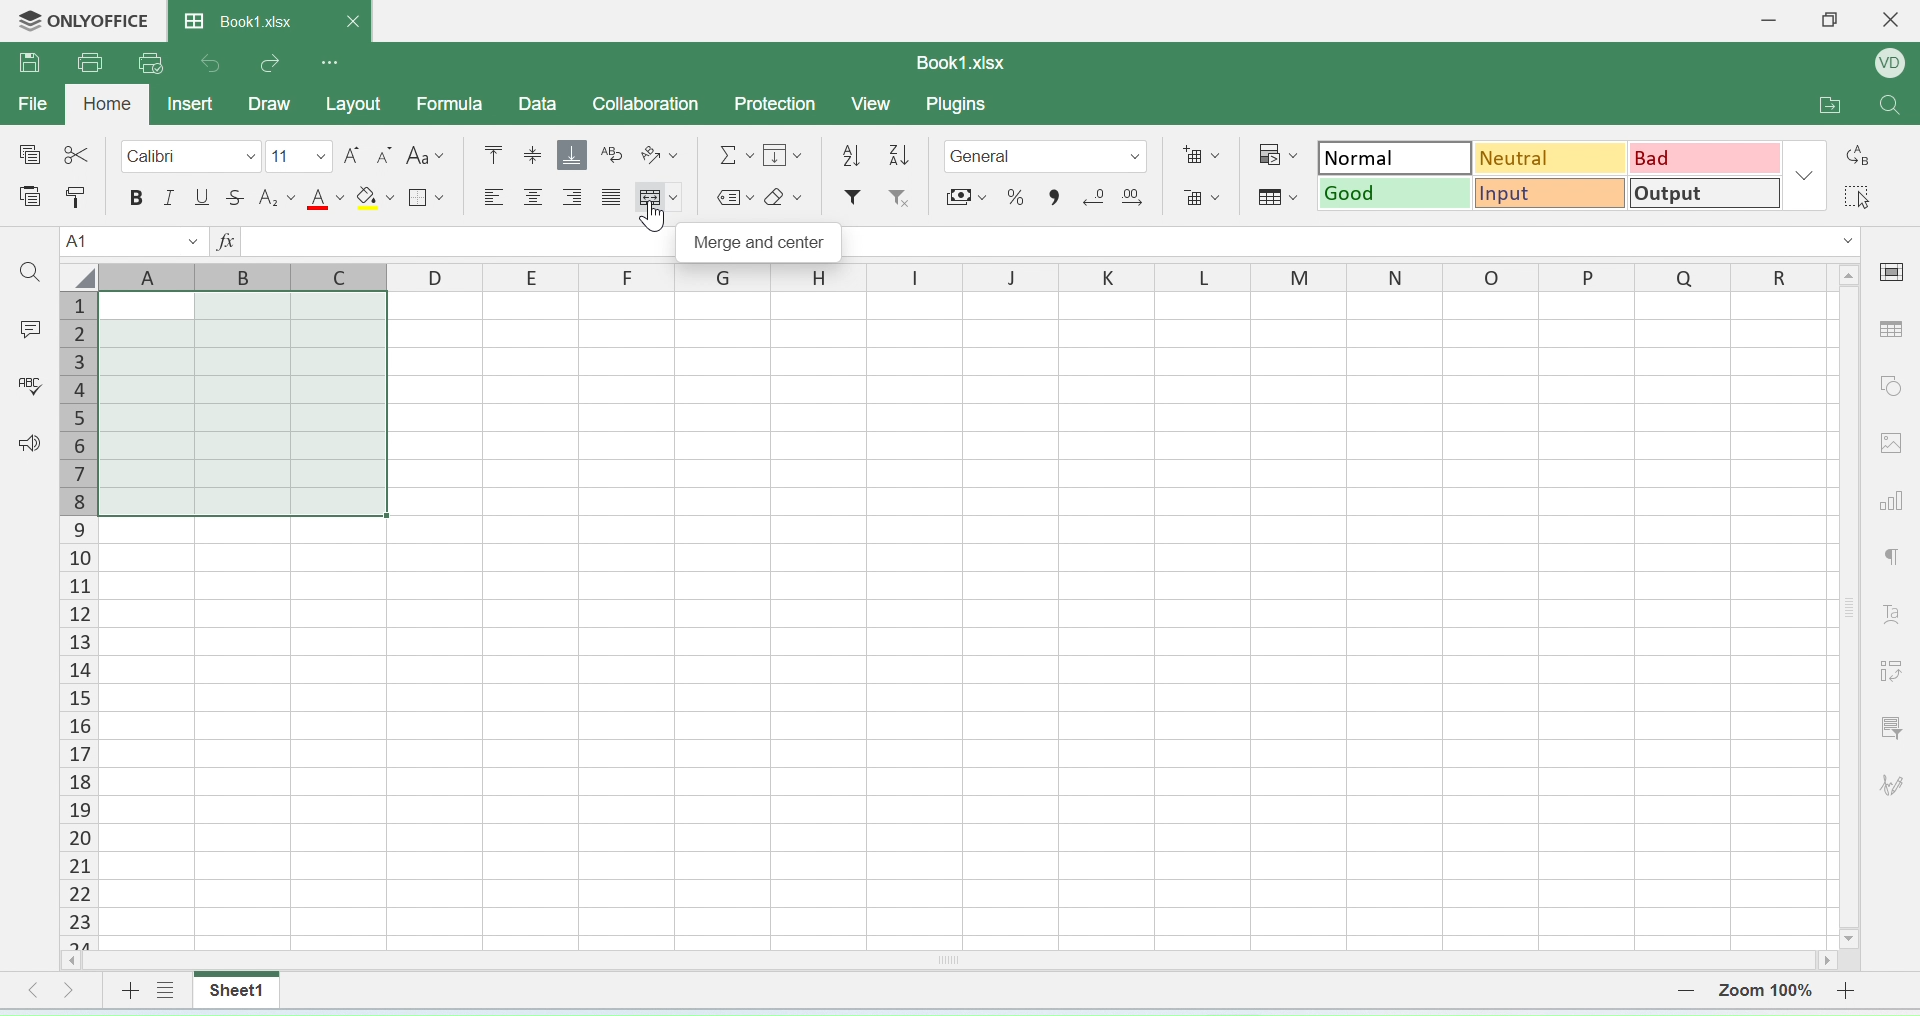  I want to click on highlighted cells, so click(245, 403).